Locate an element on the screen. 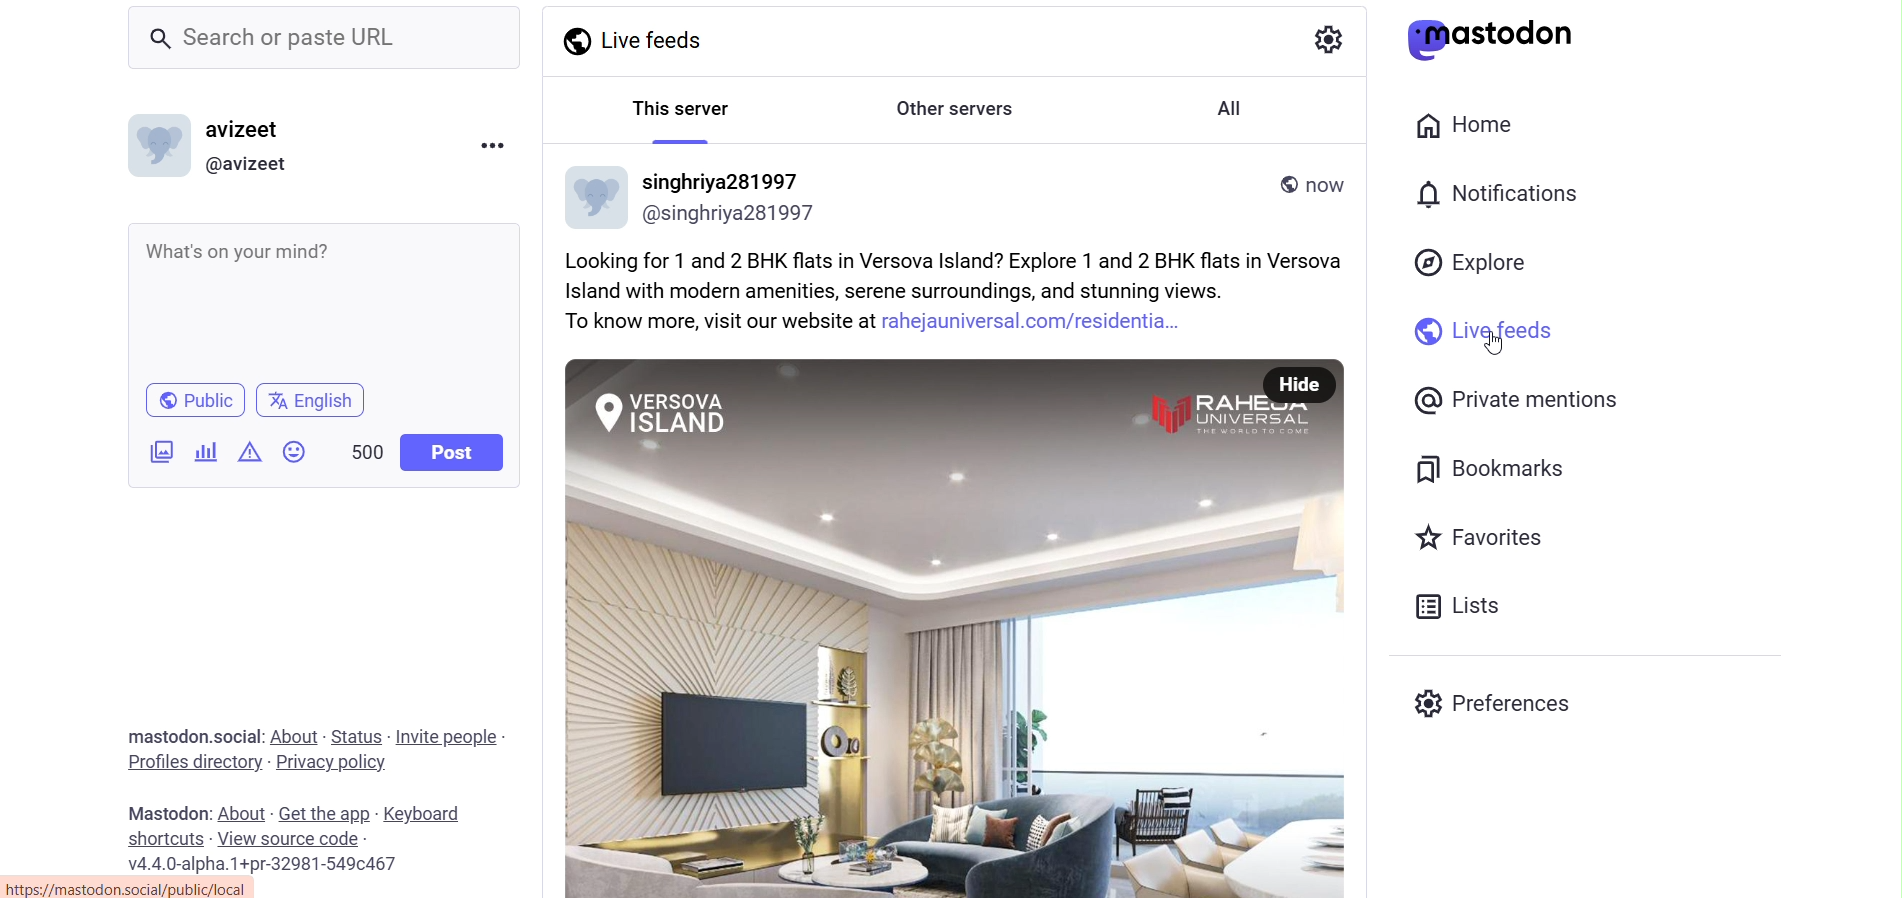 The image size is (1902, 898). 500 is located at coordinates (366, 452).